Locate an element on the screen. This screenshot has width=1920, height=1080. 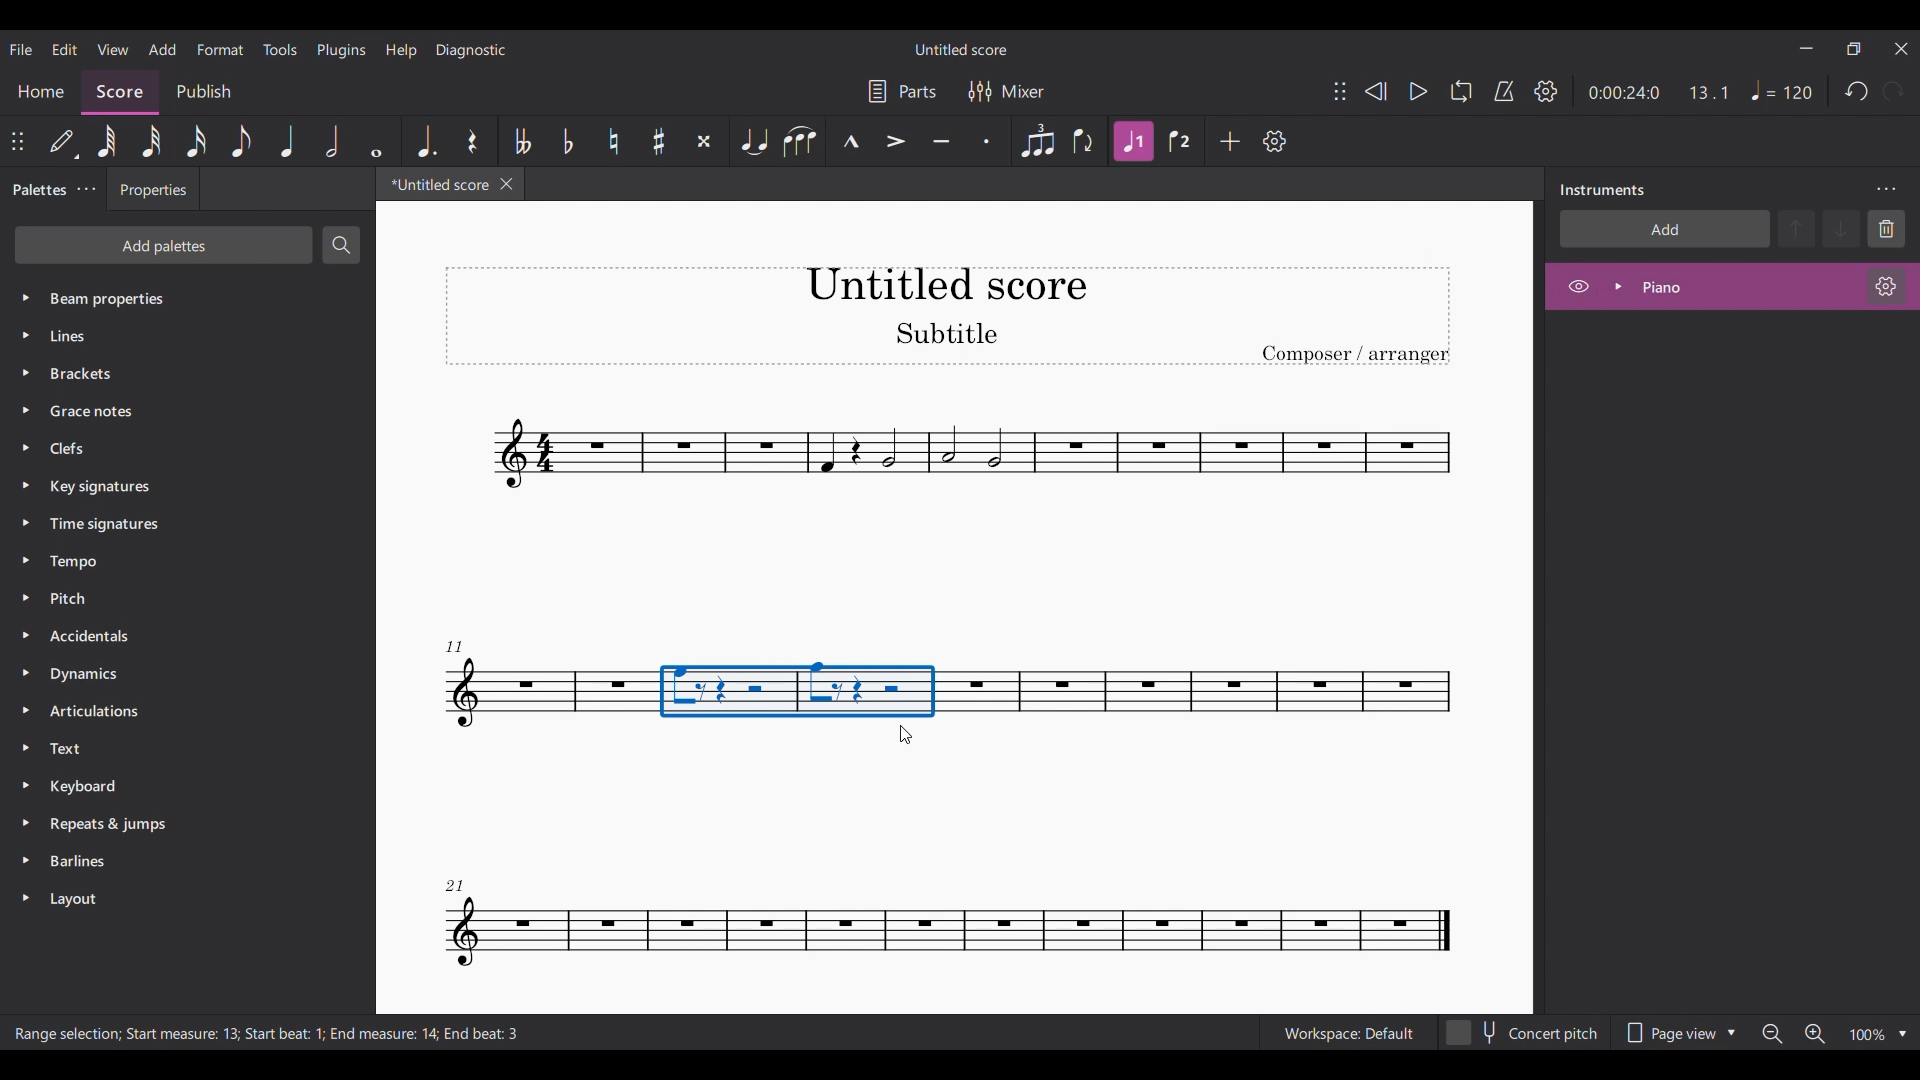
Current score is located at coordinates (434, 188).